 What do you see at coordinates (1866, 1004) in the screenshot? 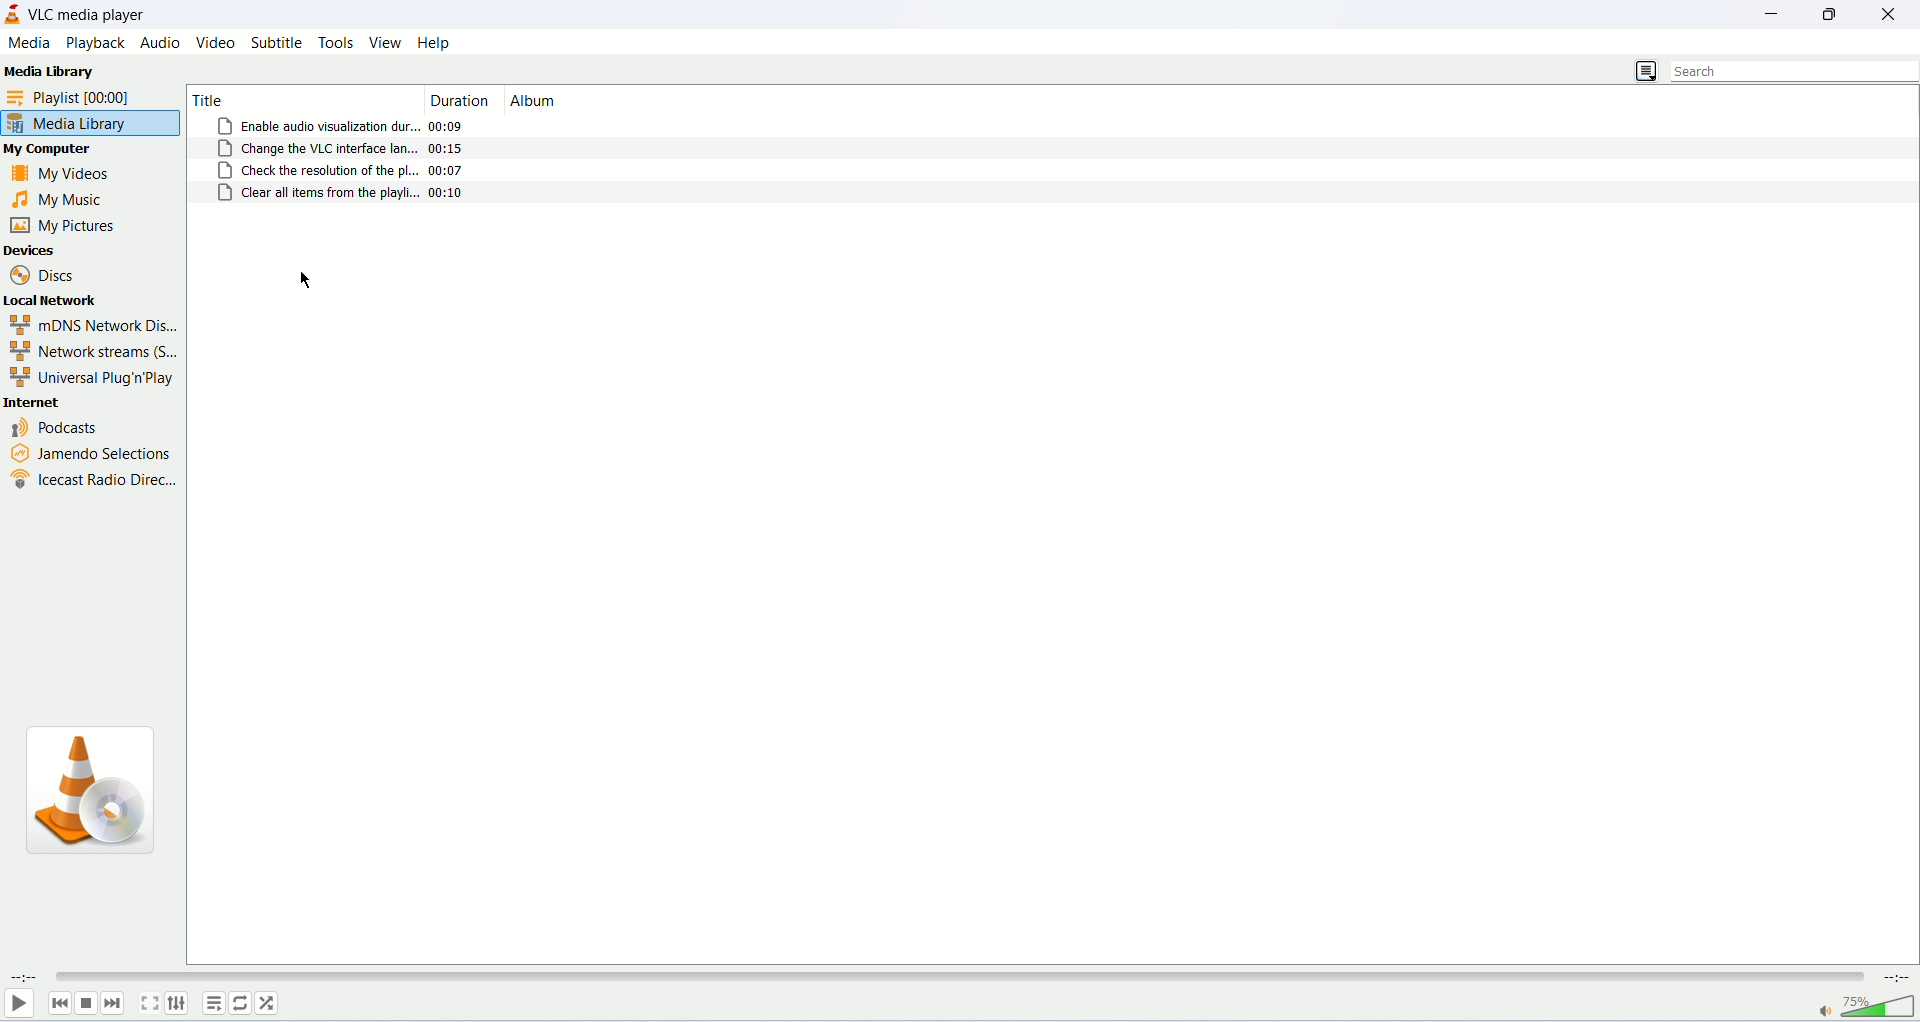
I see `volume bar` at bounding box center [1866, 1004].